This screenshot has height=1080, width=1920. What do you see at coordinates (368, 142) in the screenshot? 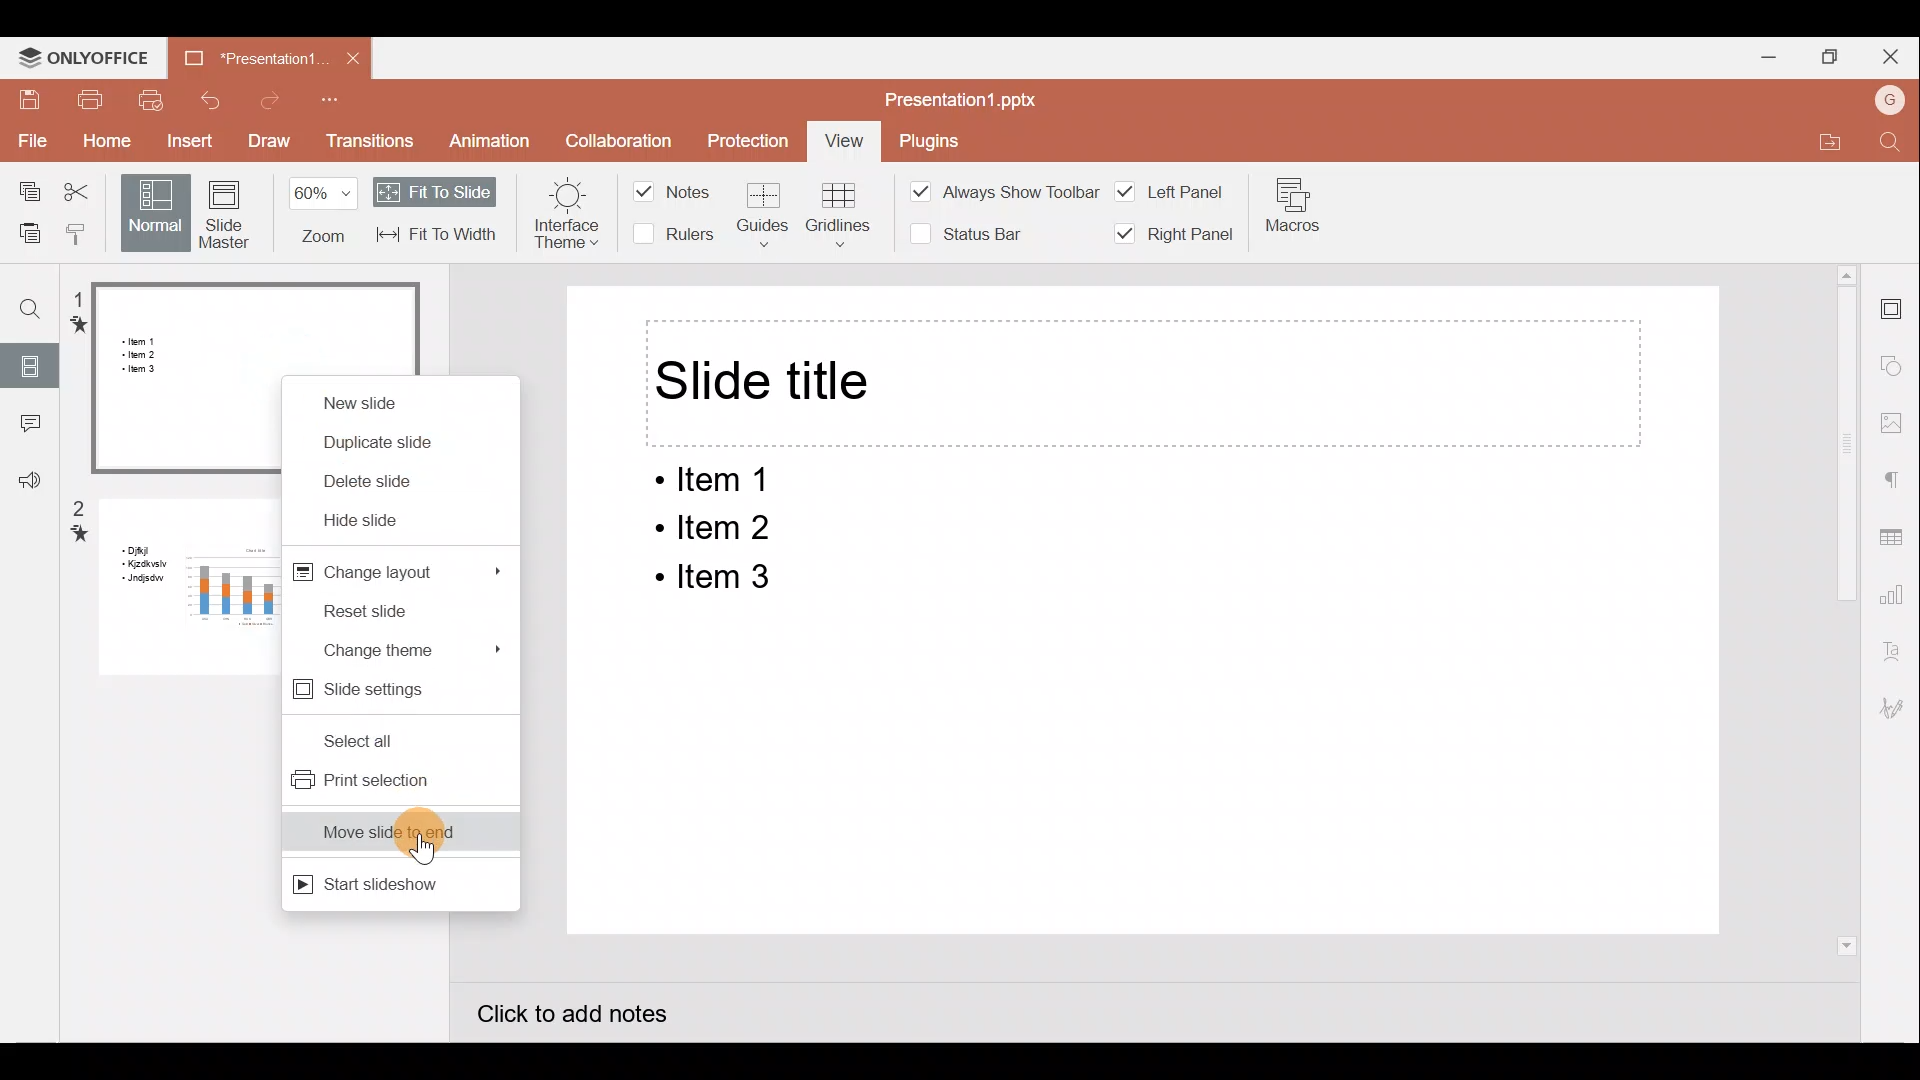
I see `Transitions` at bounding box center [368, 142].